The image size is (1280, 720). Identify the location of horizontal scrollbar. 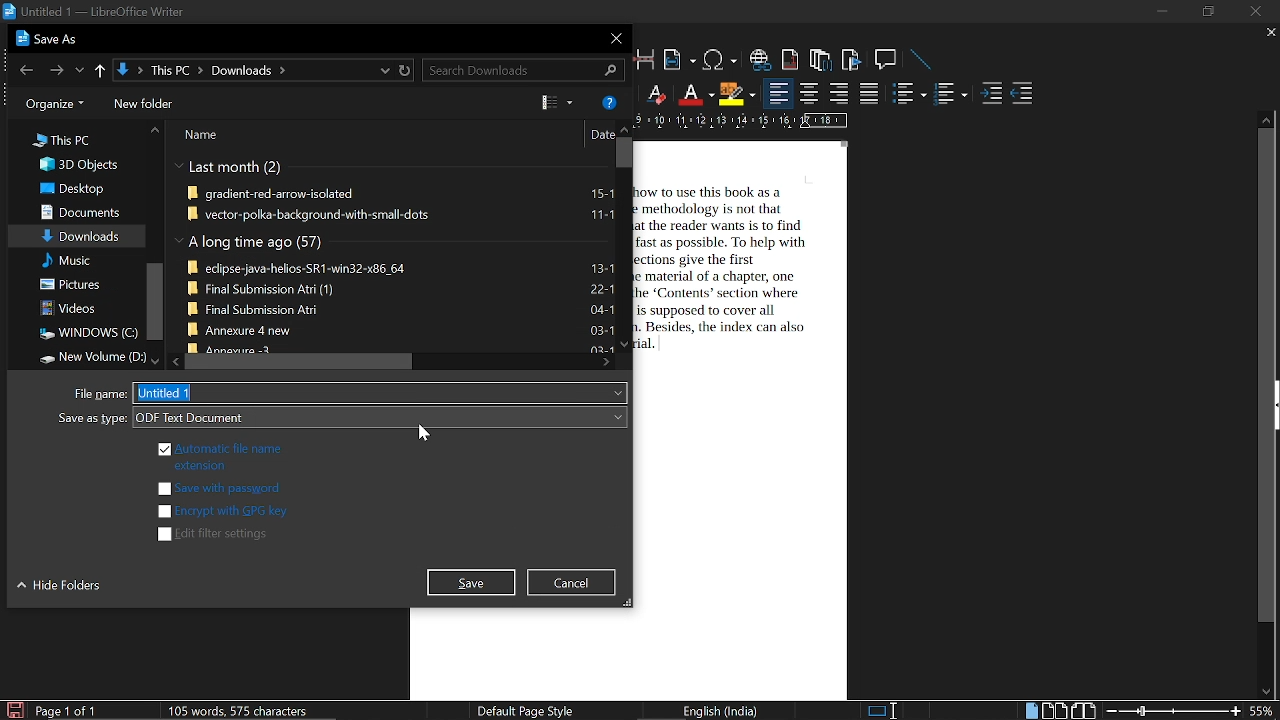
(297, 362).